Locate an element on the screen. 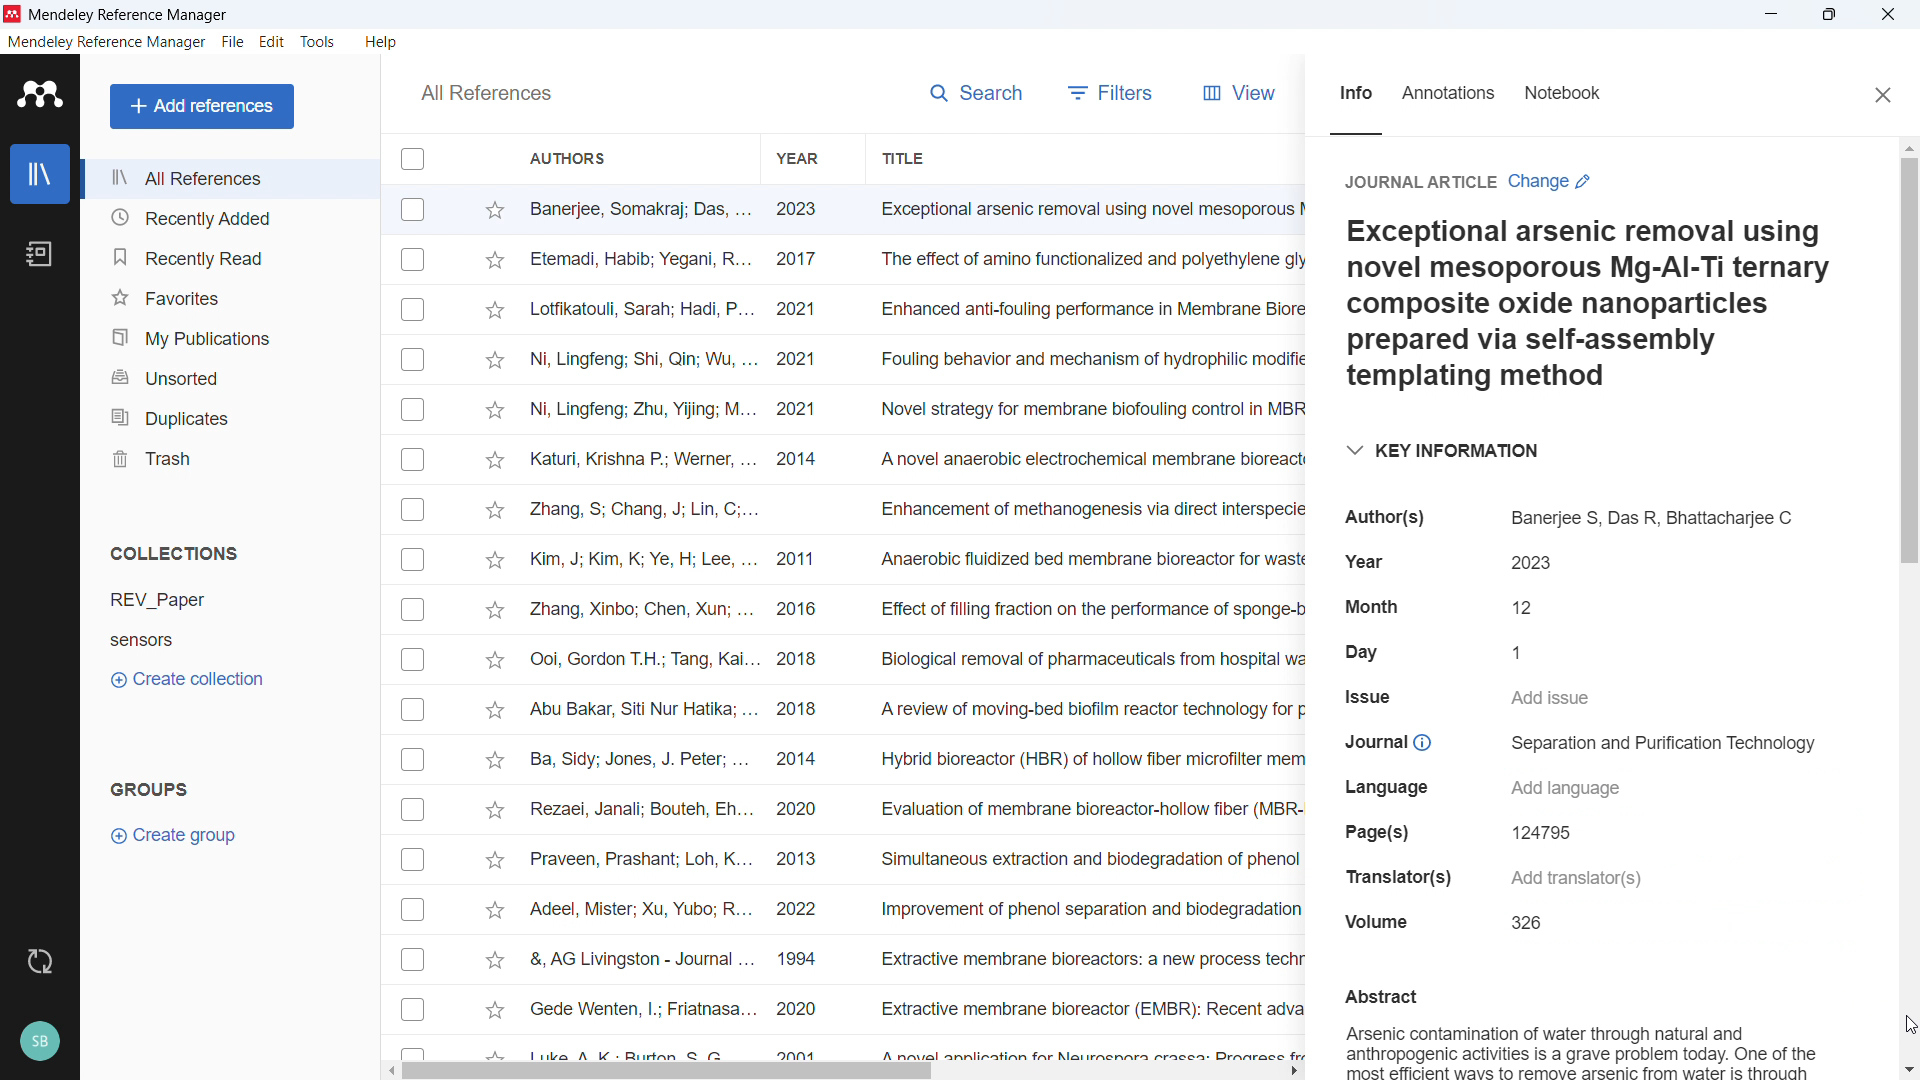 The width and height of the screenshot is (1920, 1080). click to starmark individual entries is located at coordinates (495, 762).